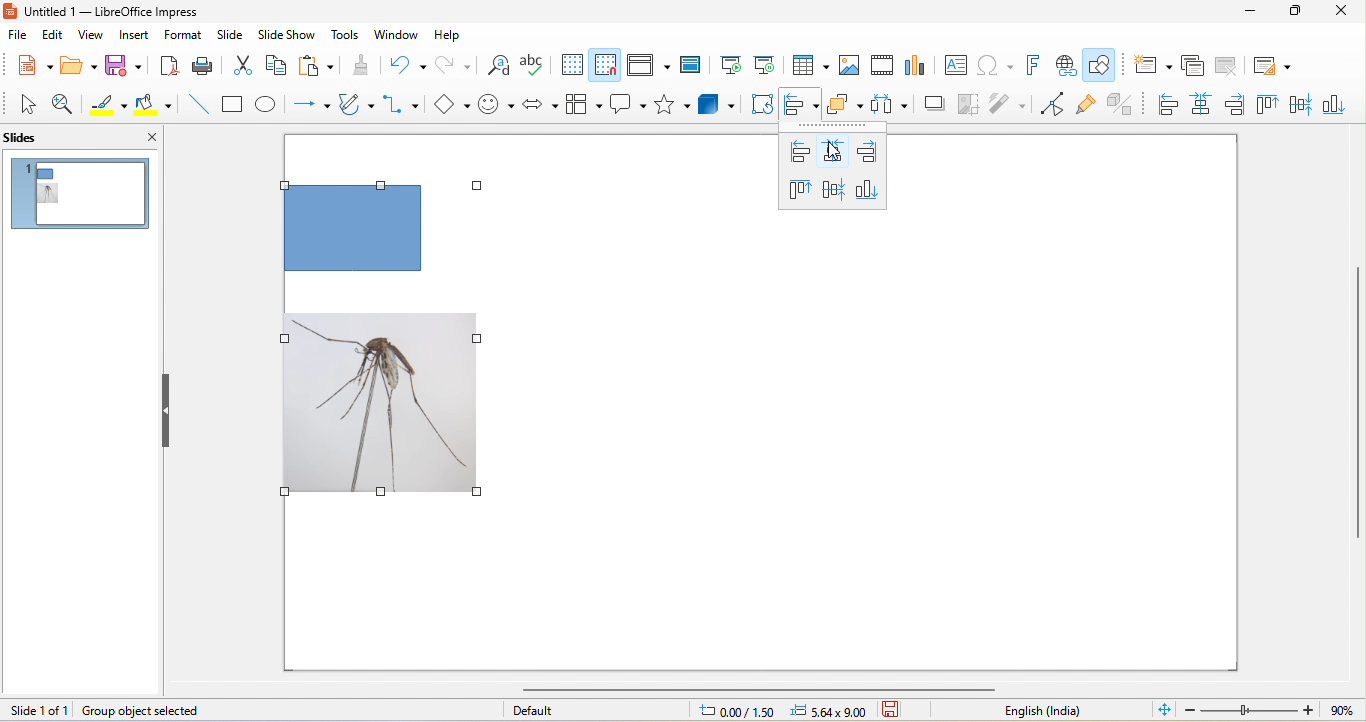  What do you see at coordinates (537, 66) in the screenshot?
I see `spelling` at bounding box center [537, 66].